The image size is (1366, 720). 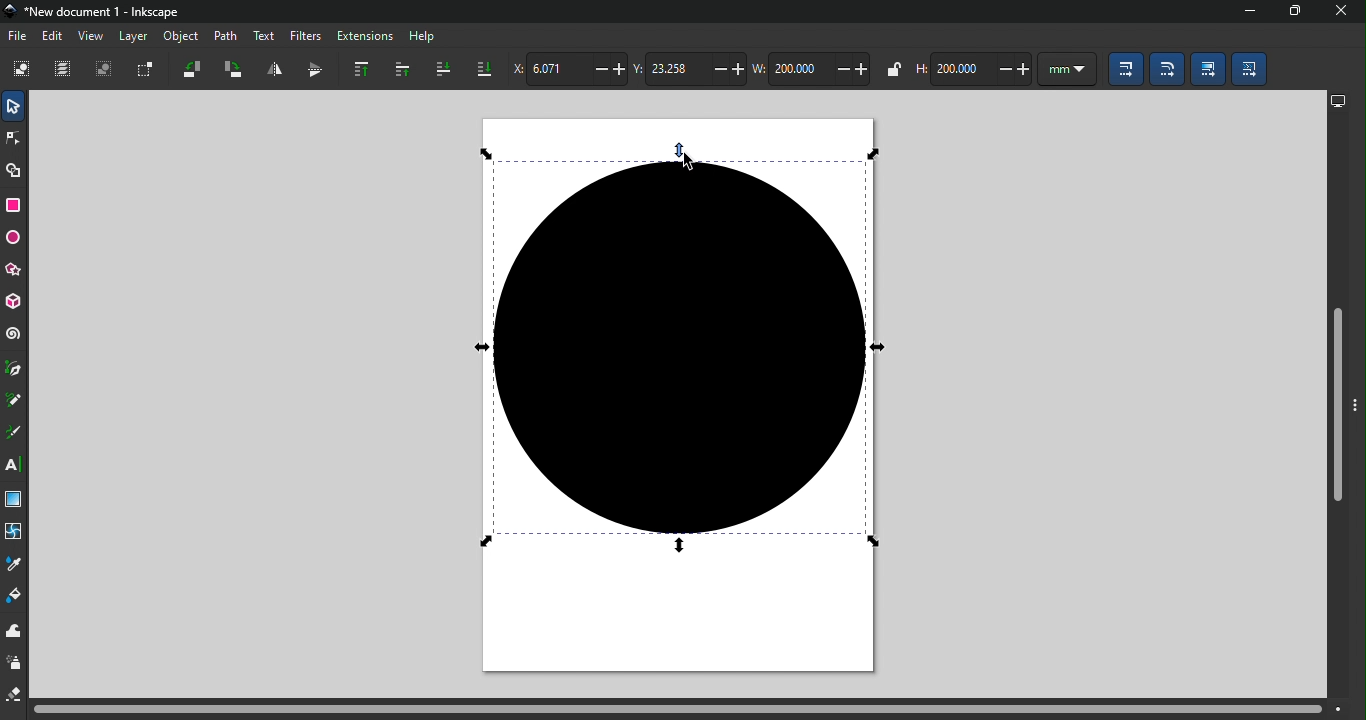 I want to click on Filters, so click(x=305, y=36).